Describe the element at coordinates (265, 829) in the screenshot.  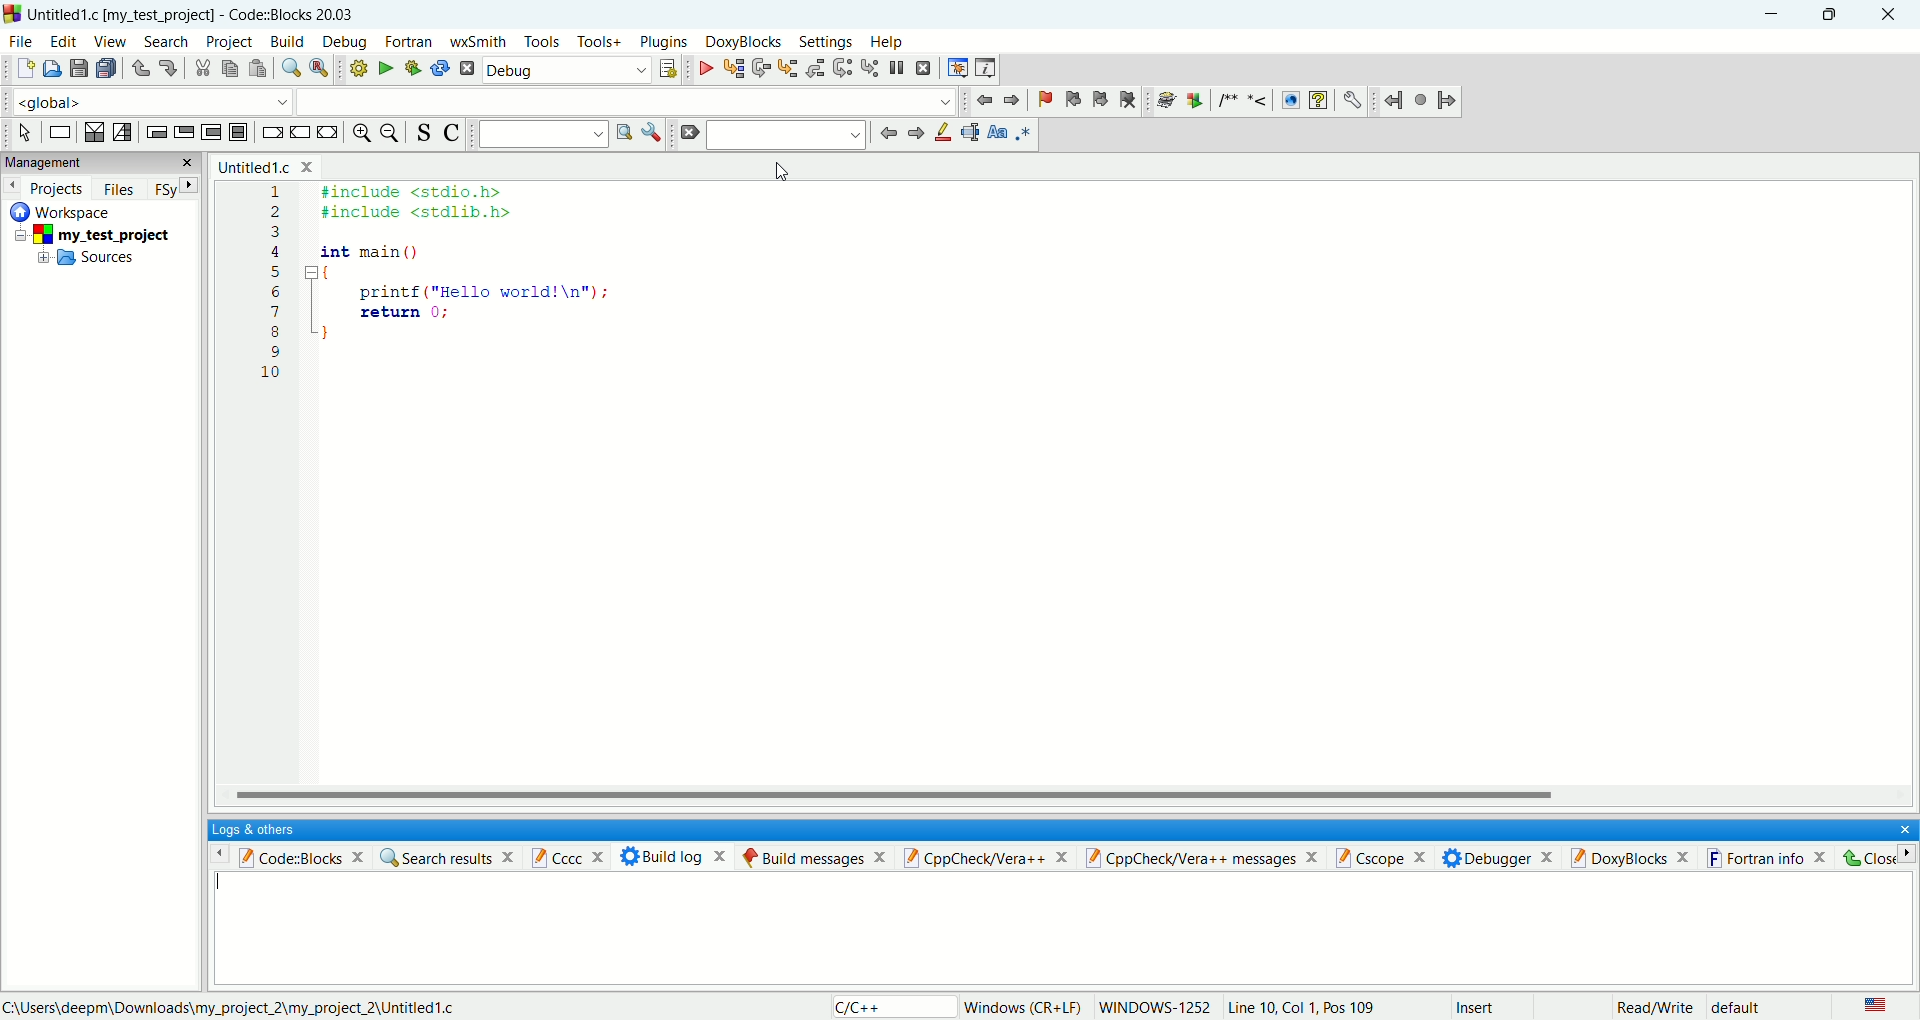
I see `logs and others` at that location.